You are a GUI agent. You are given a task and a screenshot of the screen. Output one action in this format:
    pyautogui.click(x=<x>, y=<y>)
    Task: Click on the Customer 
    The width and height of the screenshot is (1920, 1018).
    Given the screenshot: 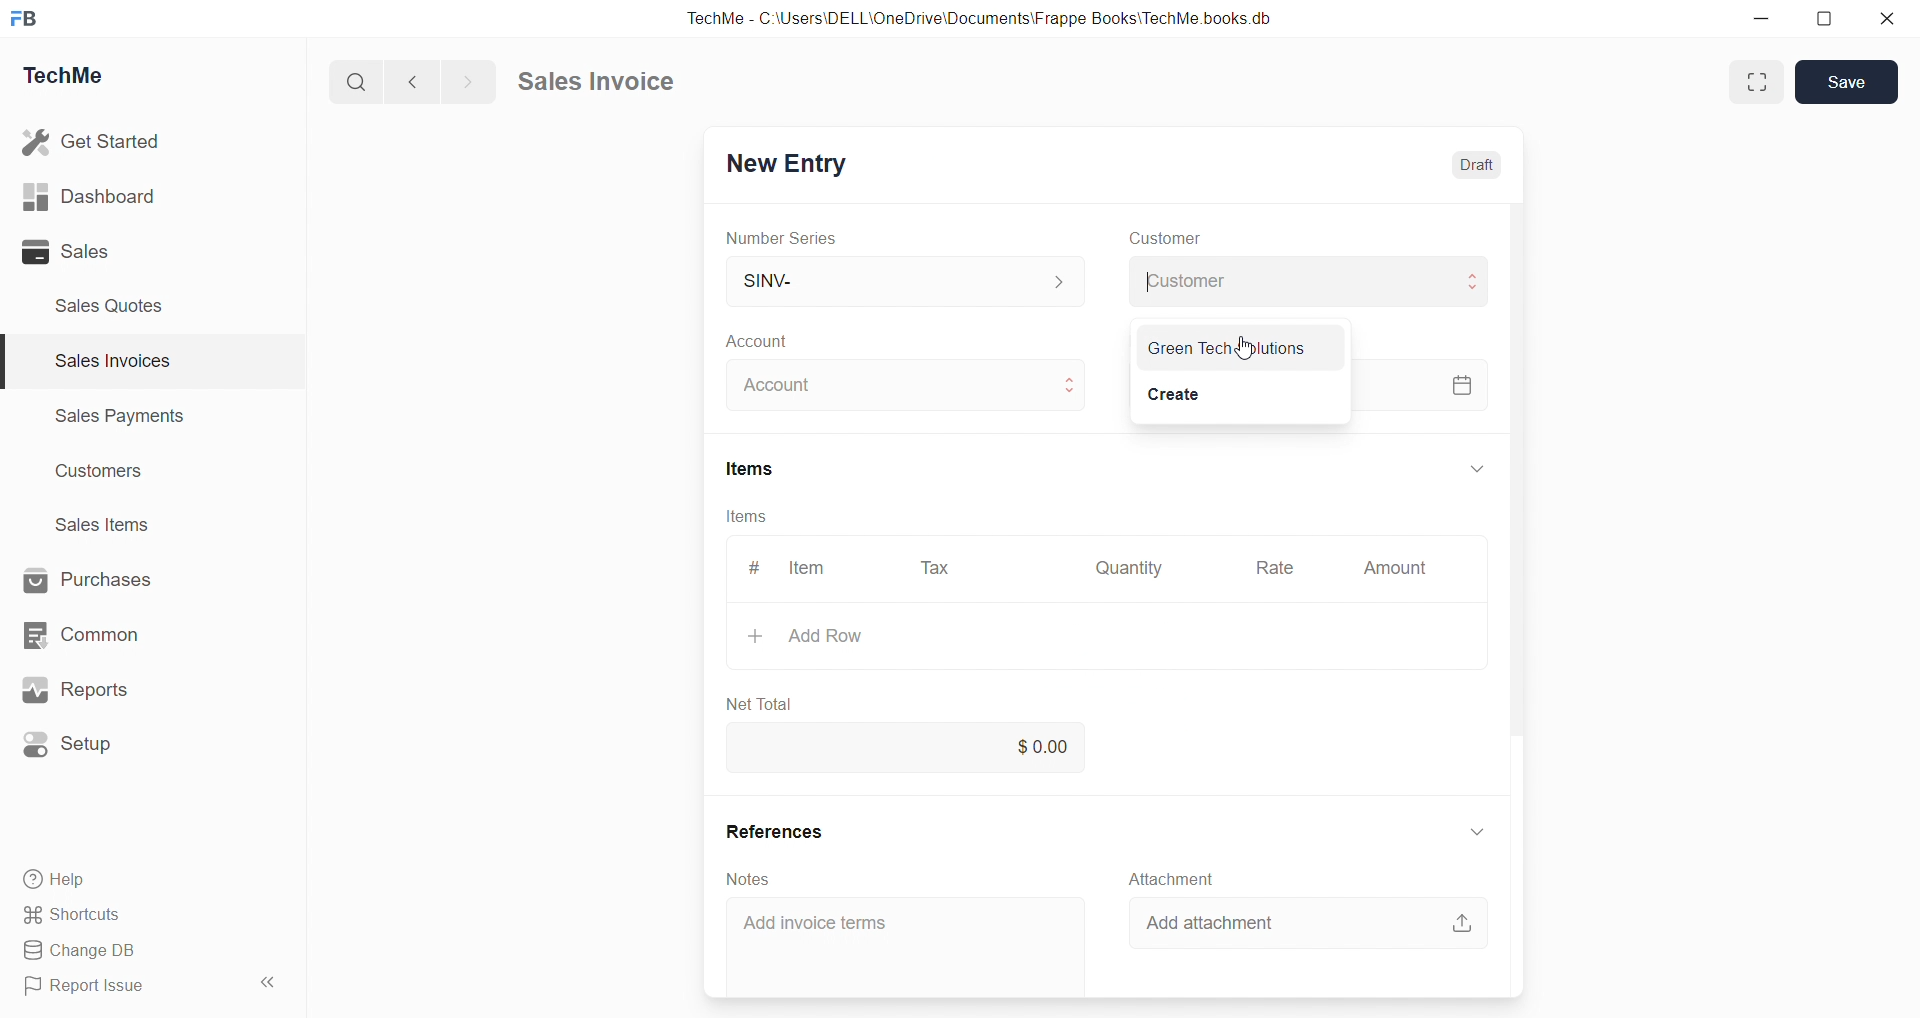 What is the action you would take?
    pyautogui.click(x=1311, y=281)
    